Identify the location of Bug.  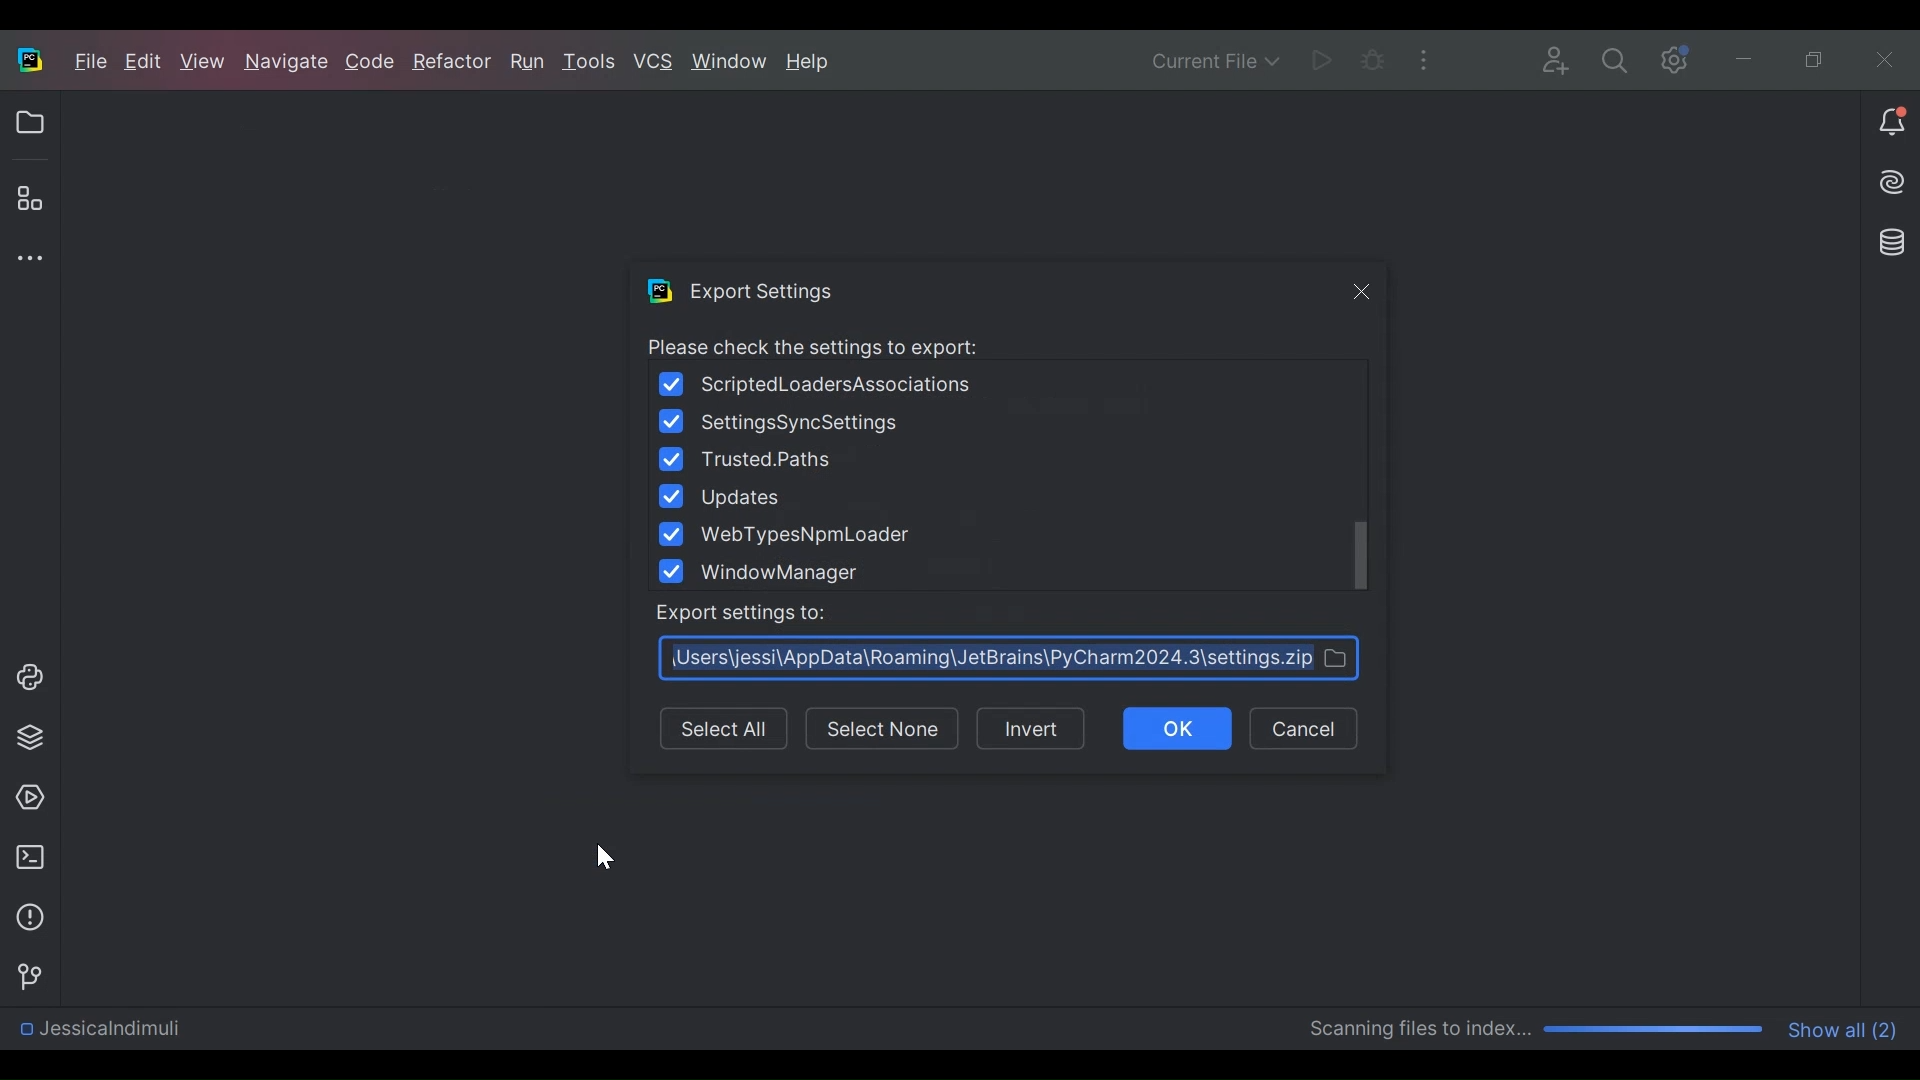
(1372, 58).